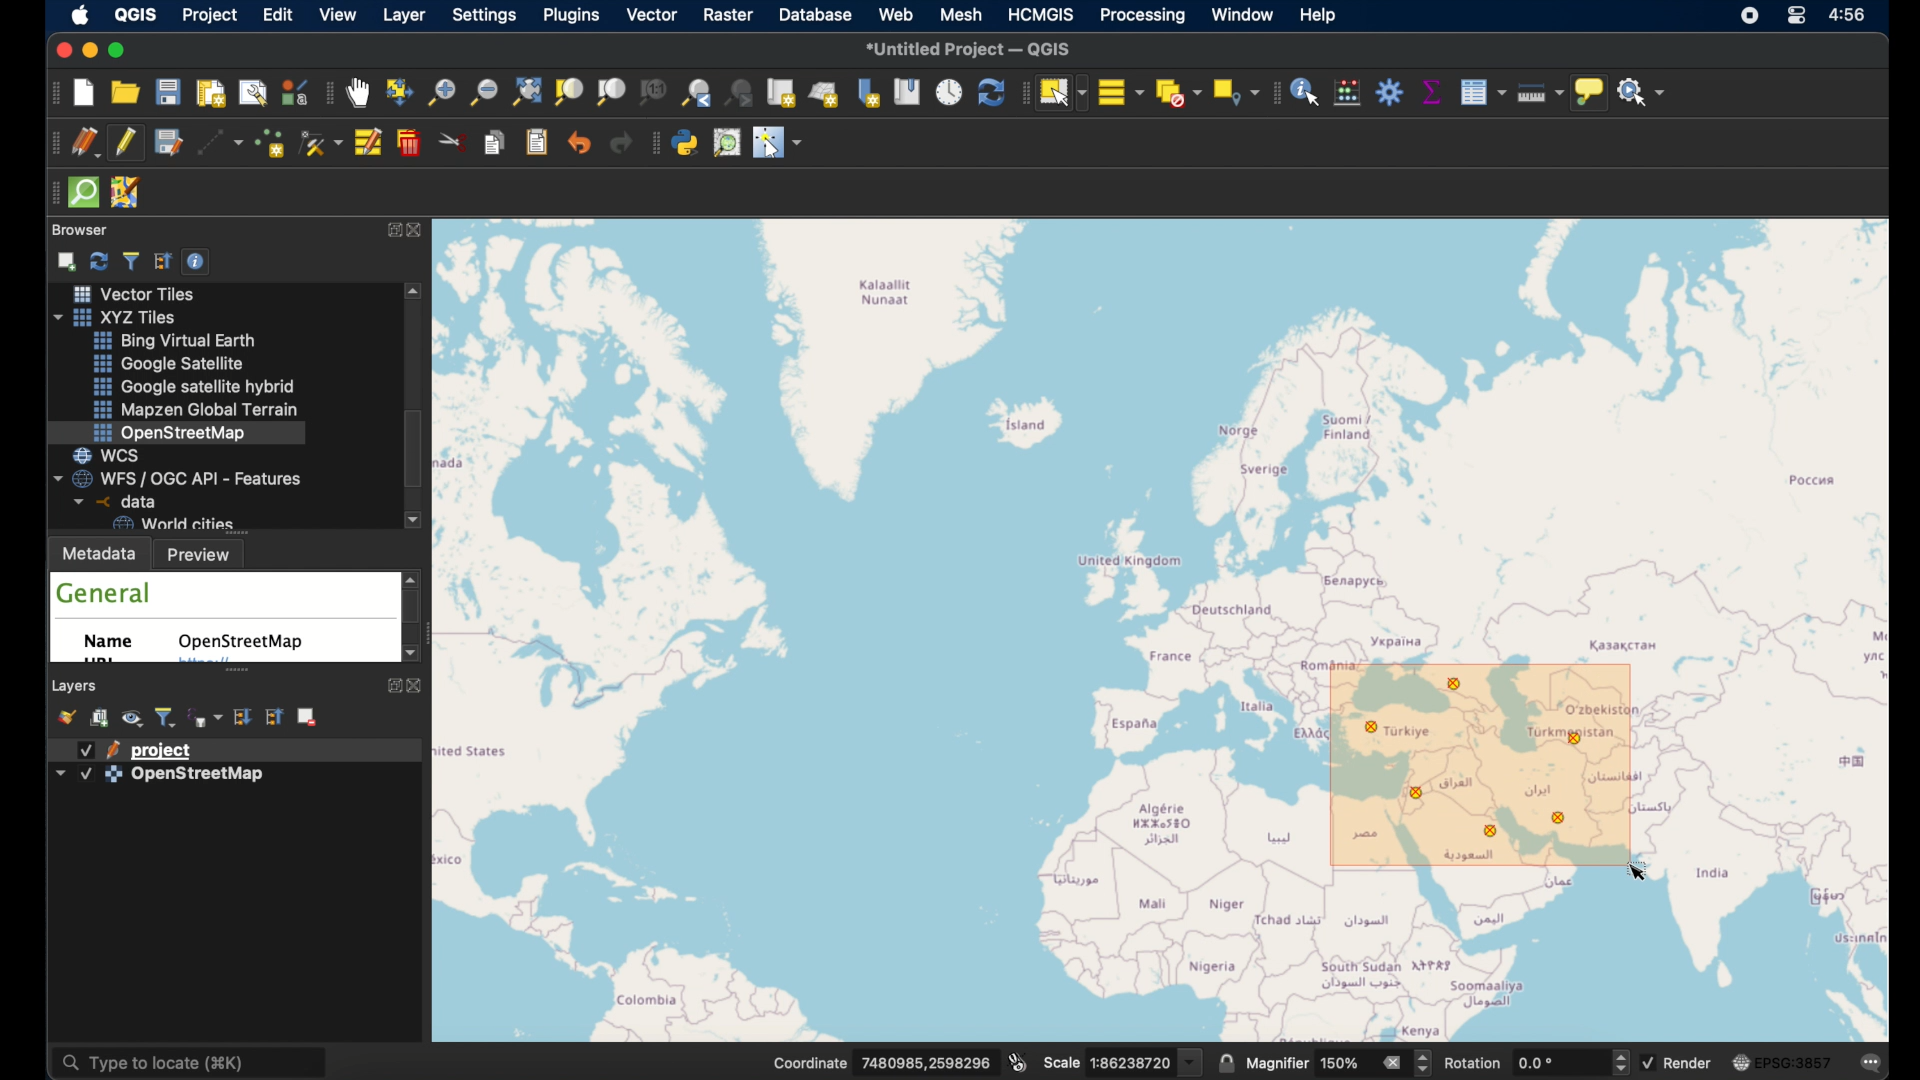 The image size is (1920, 1080). What do you see at coordinates (83, 193) in the screenshot?
I see `quick osm` at bounding box center [83, 193].